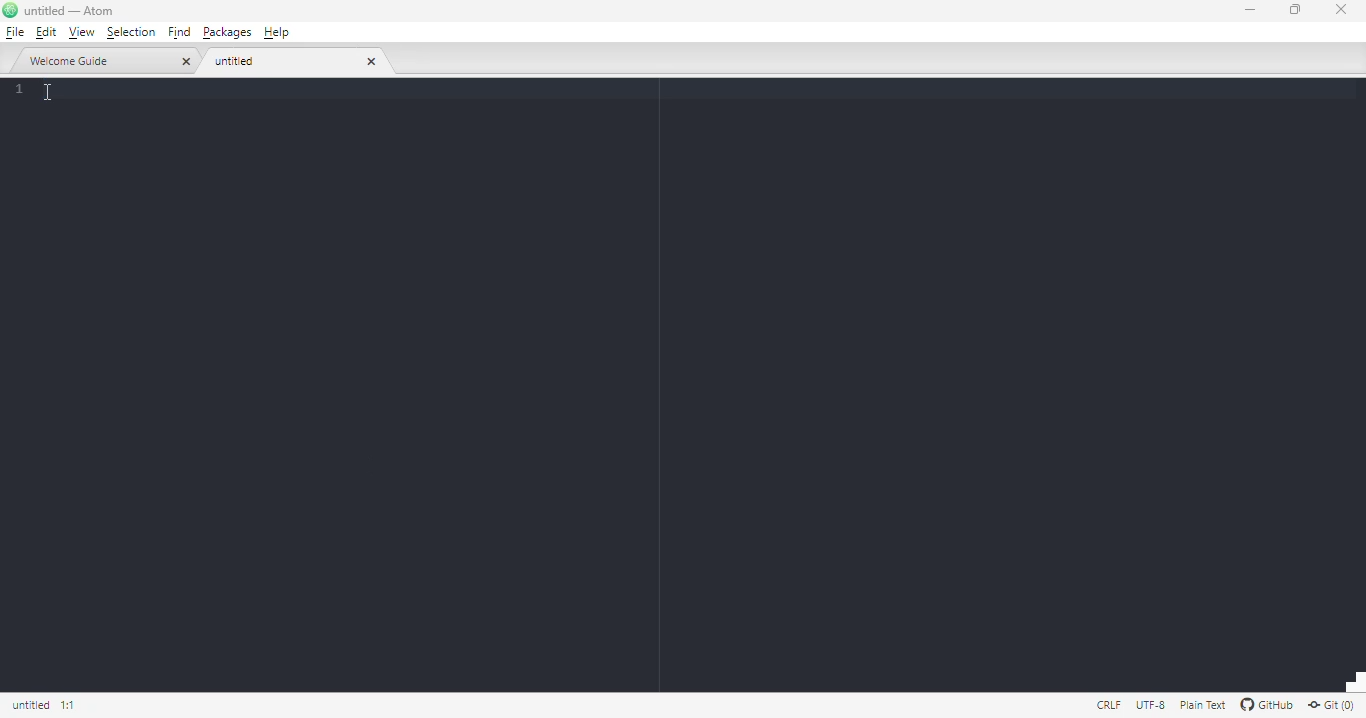 The width and height of the screenshot is (1366, 718). I want to click on close tab, so click(184, 62).